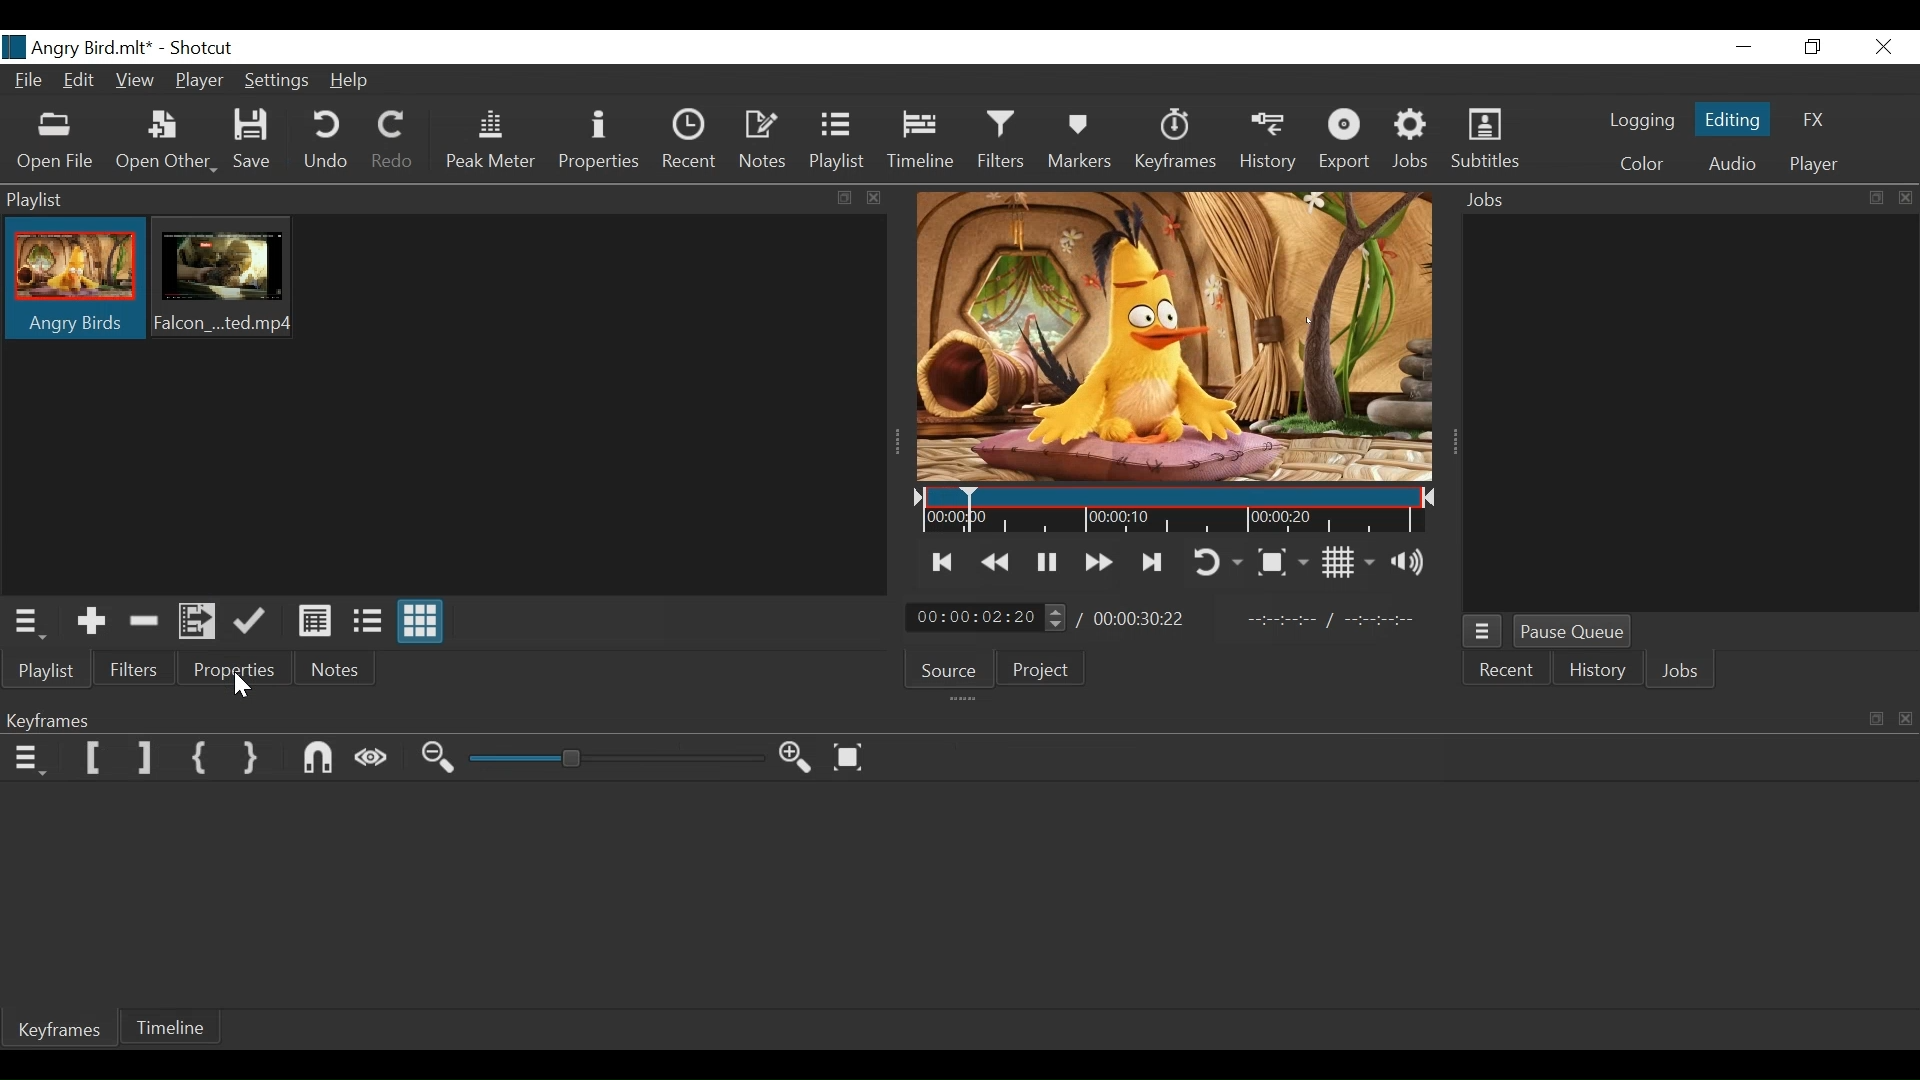  I want to click on Set Filter First, so click(94, 757).